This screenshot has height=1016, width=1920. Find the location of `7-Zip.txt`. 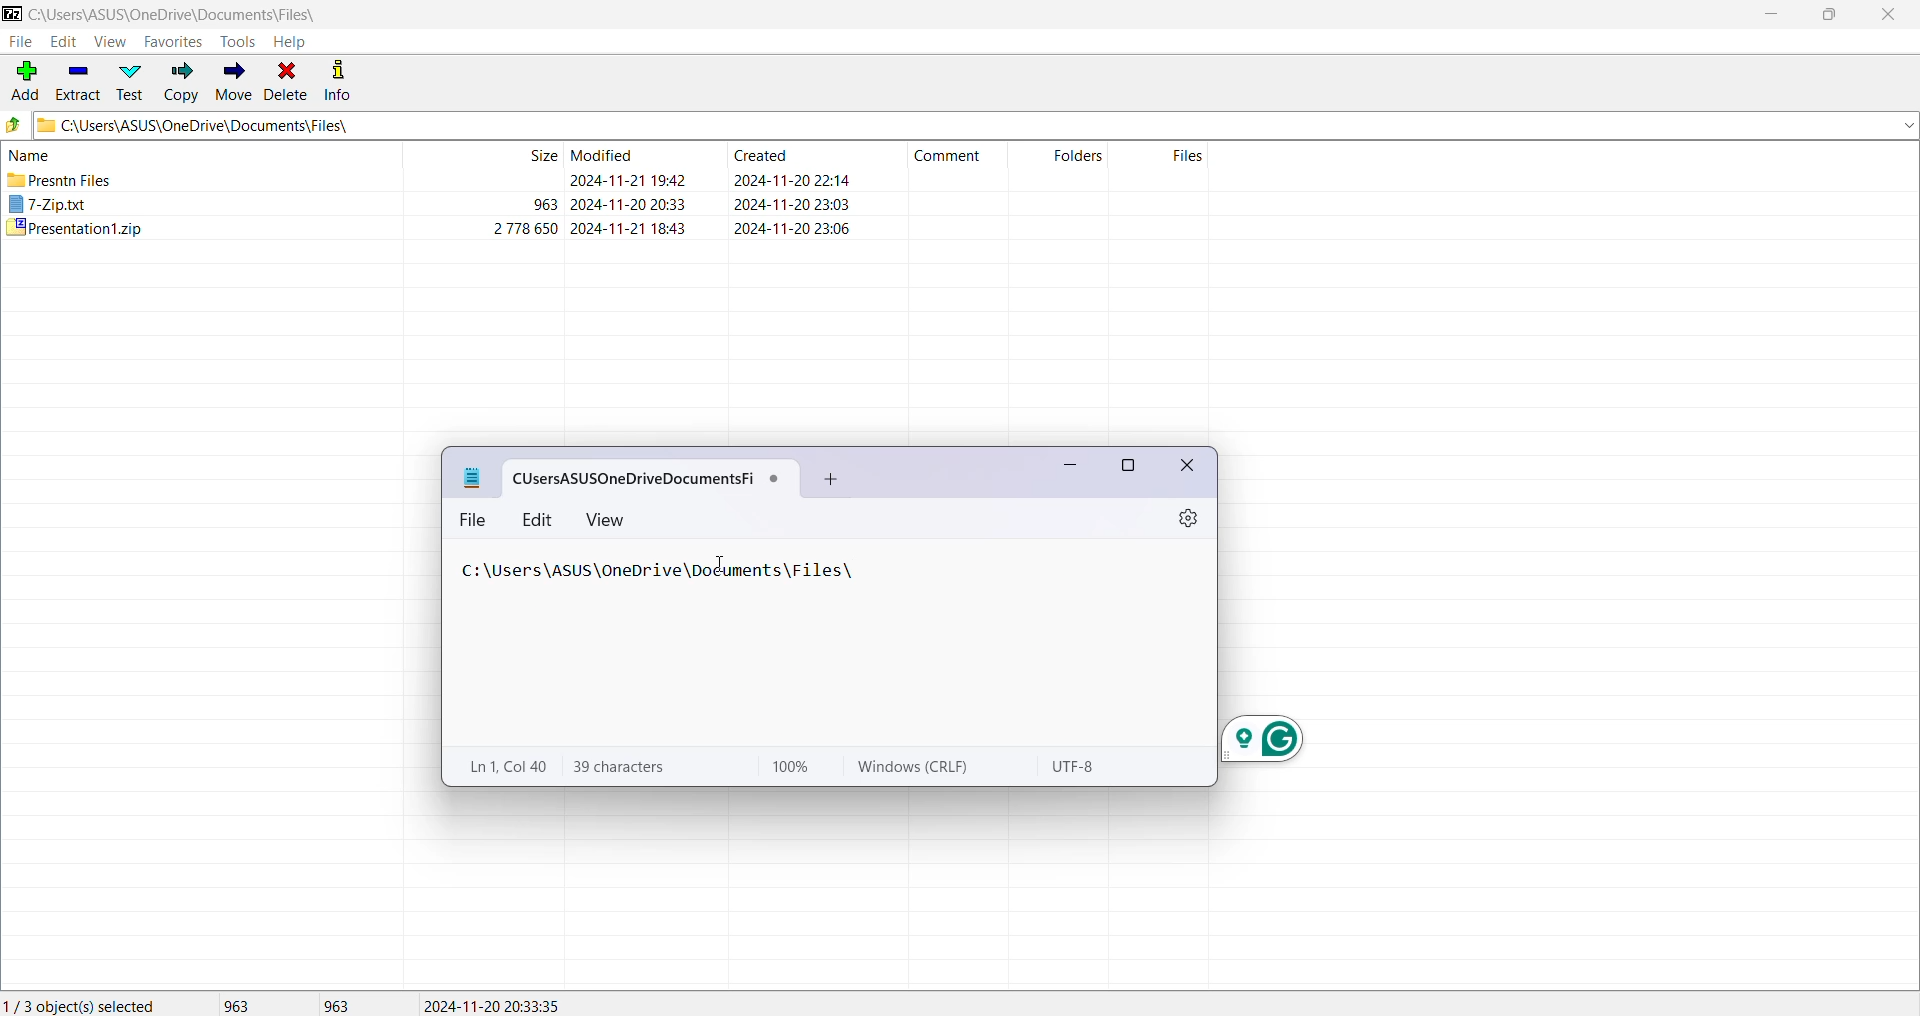

7-Zip.txt is located at coordinates (47, 202).